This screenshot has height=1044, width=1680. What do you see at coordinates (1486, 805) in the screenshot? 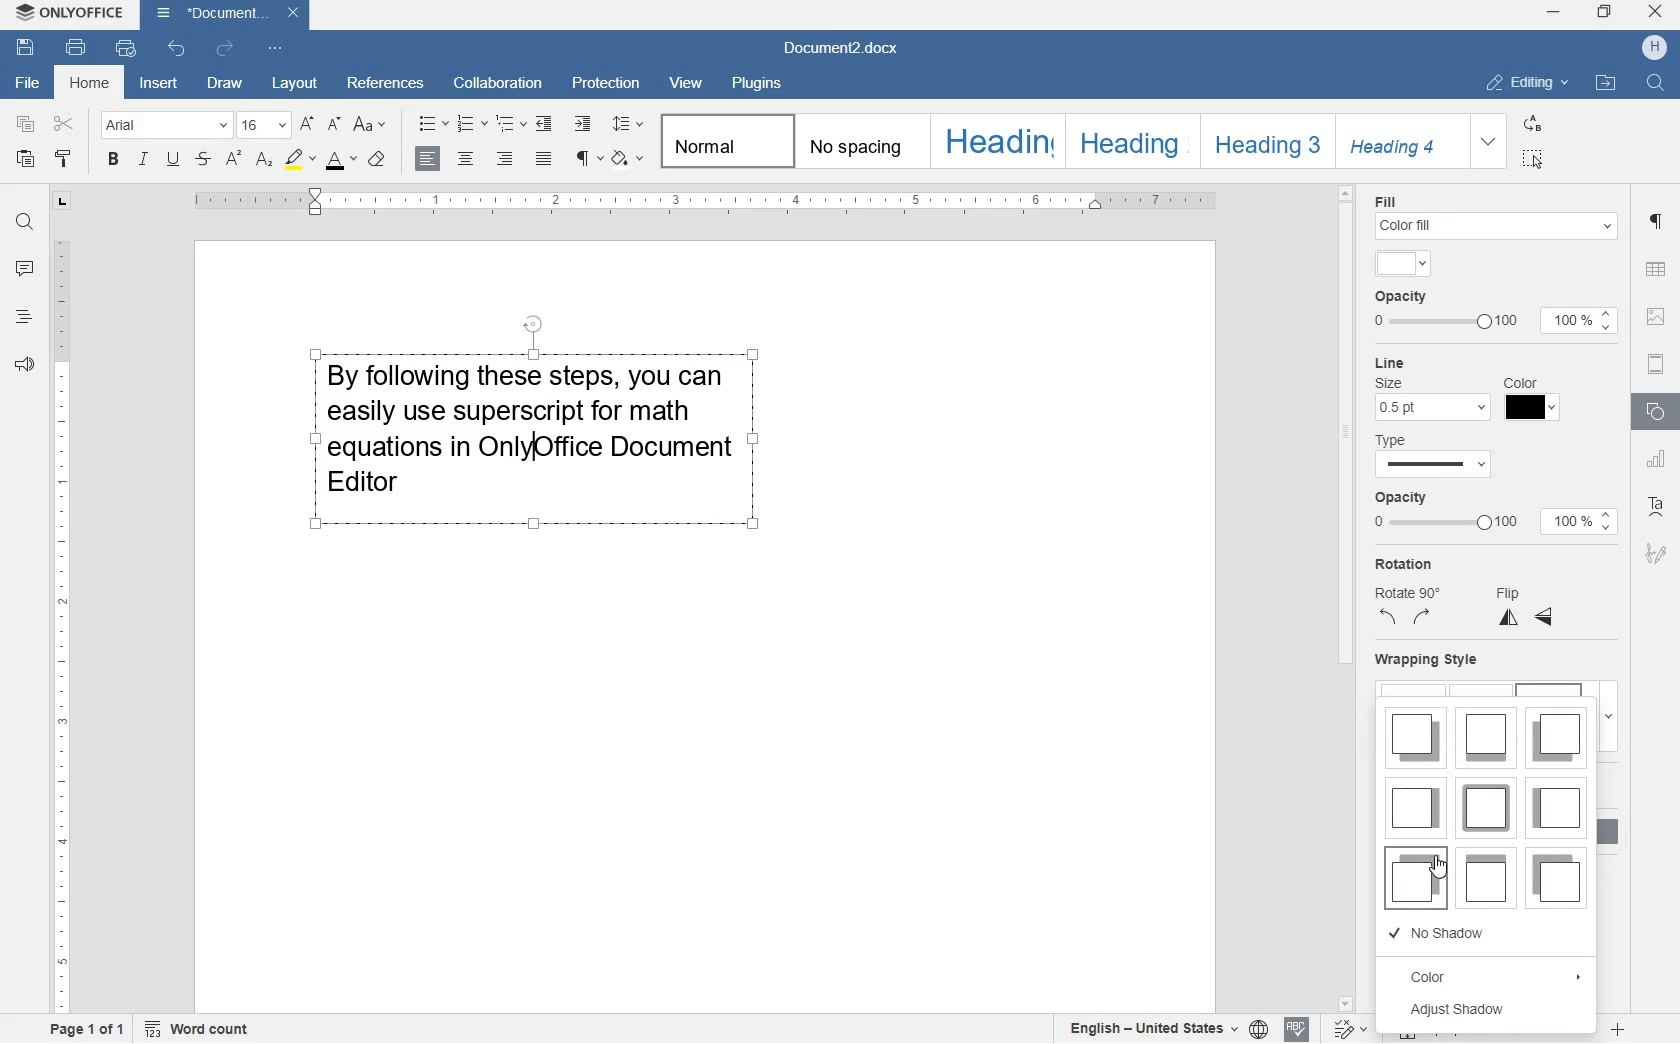
I see `SHADOW STYLES` at bounding box center [1486, 805].